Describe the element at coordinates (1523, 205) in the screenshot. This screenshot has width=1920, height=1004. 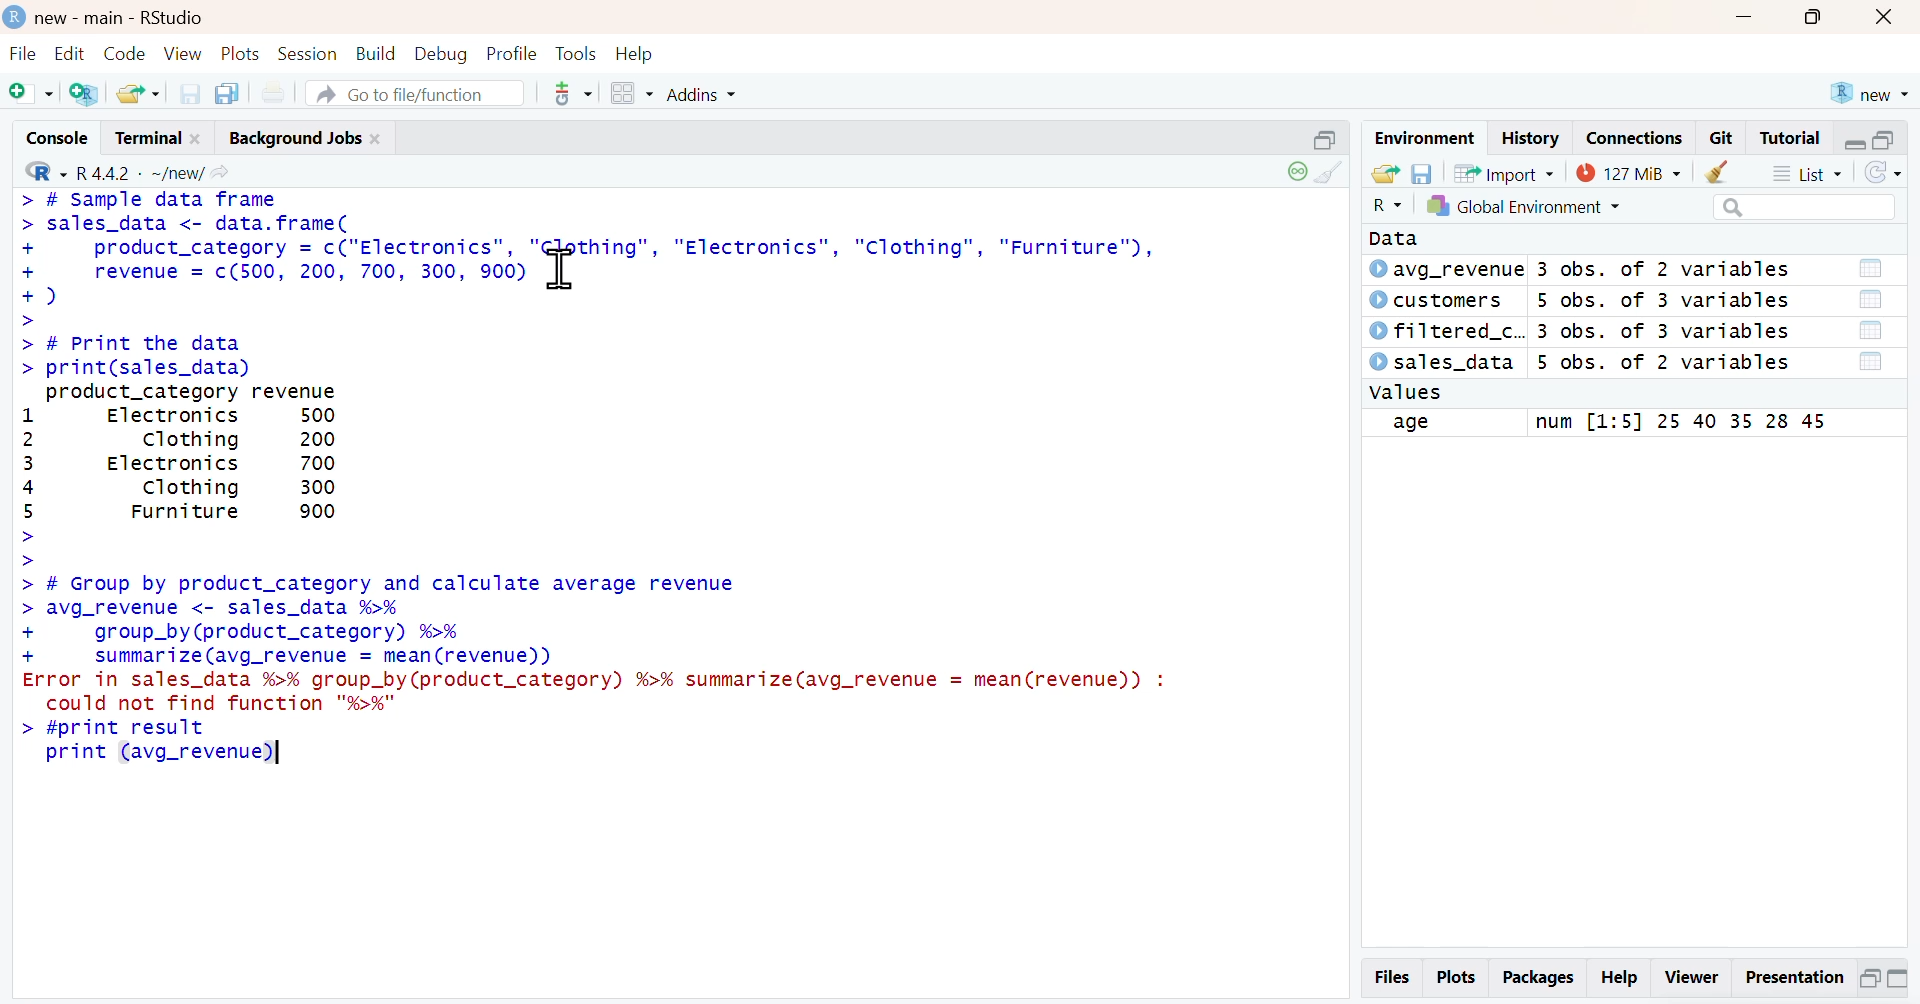
I see `Select Environment - Global Environment` at that location.